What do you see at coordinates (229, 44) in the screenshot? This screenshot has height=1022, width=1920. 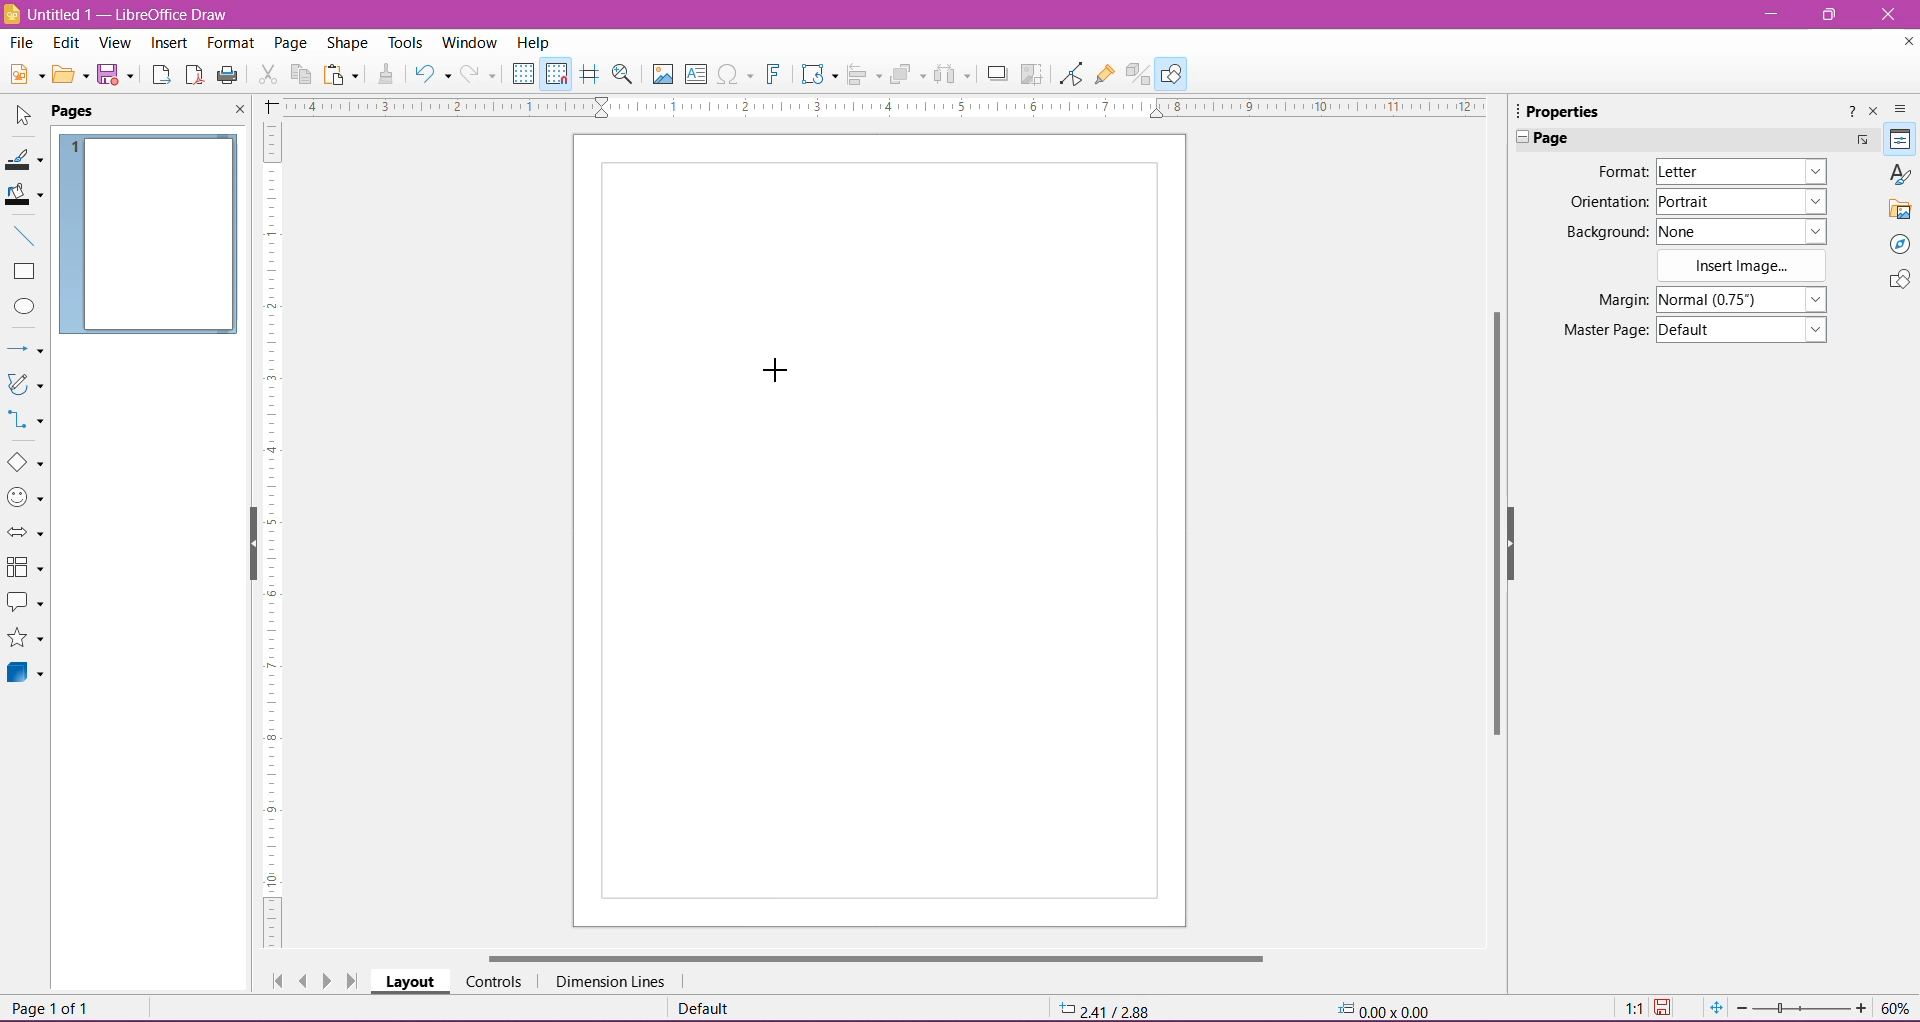 I see `Format` at bounding box center [229, 44].